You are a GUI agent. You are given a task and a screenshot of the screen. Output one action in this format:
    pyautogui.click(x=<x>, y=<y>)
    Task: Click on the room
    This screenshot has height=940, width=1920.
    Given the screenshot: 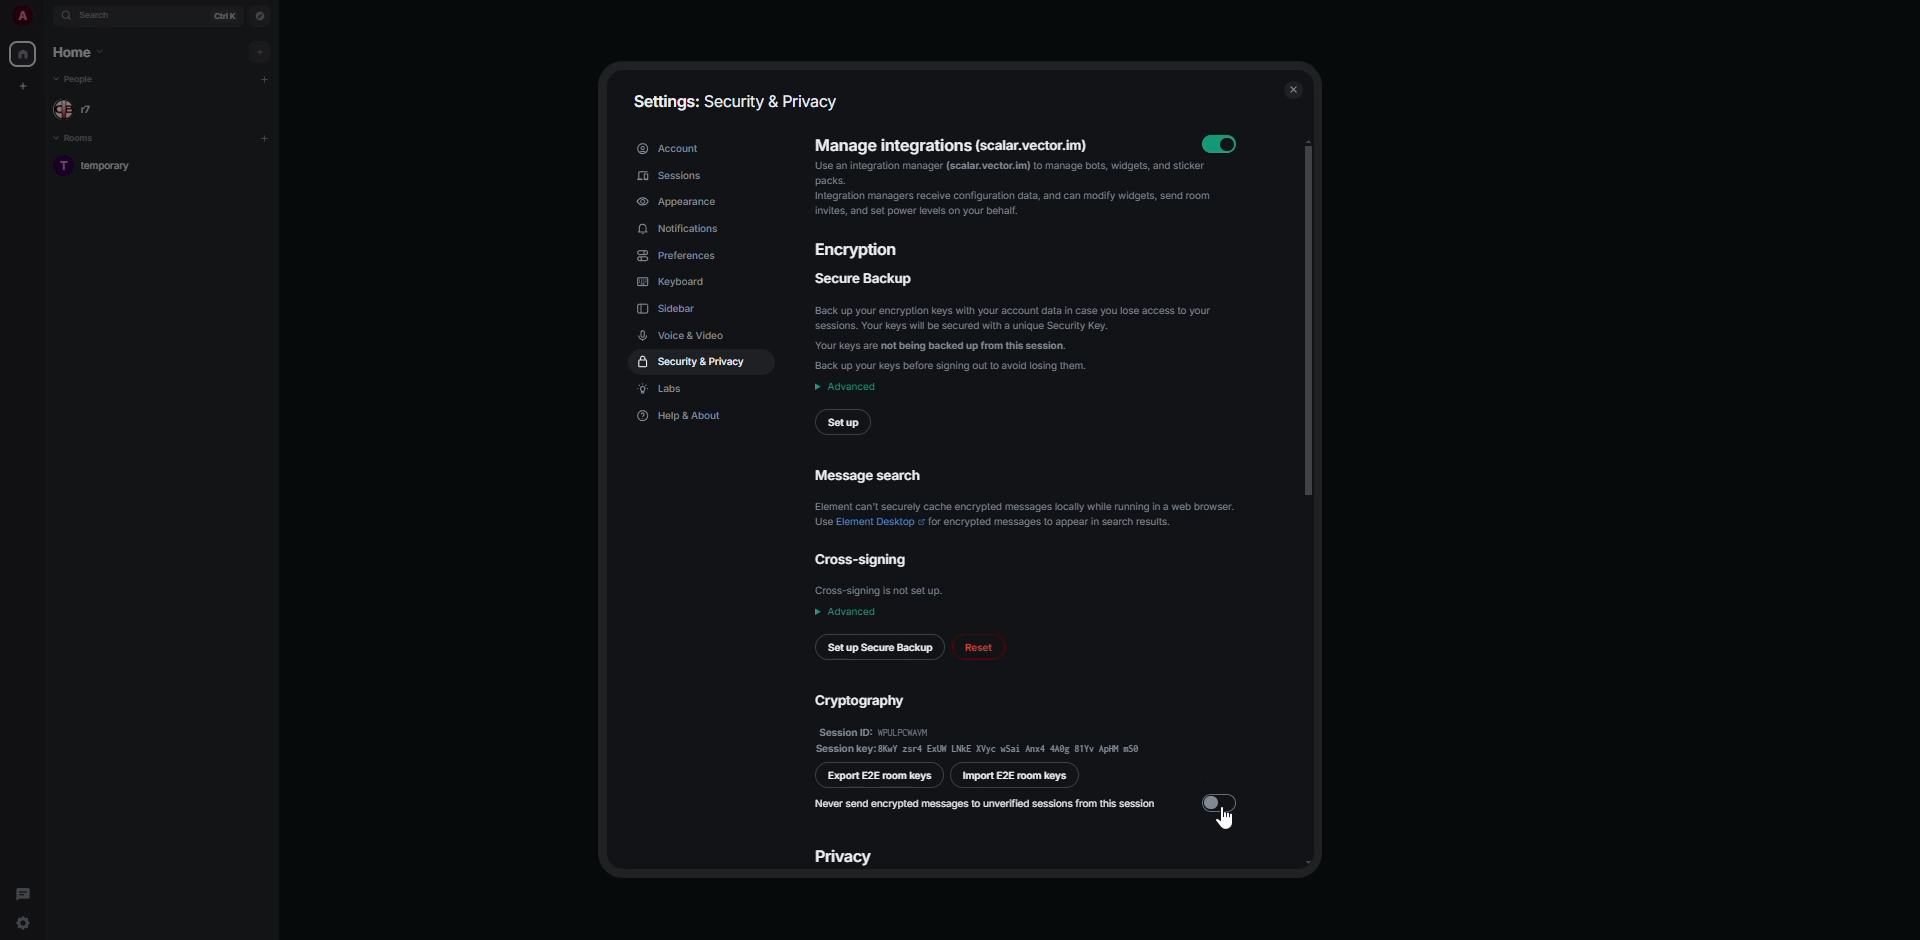 What is the action you would take?
    pyautogui.click(x=99, y=166)
    